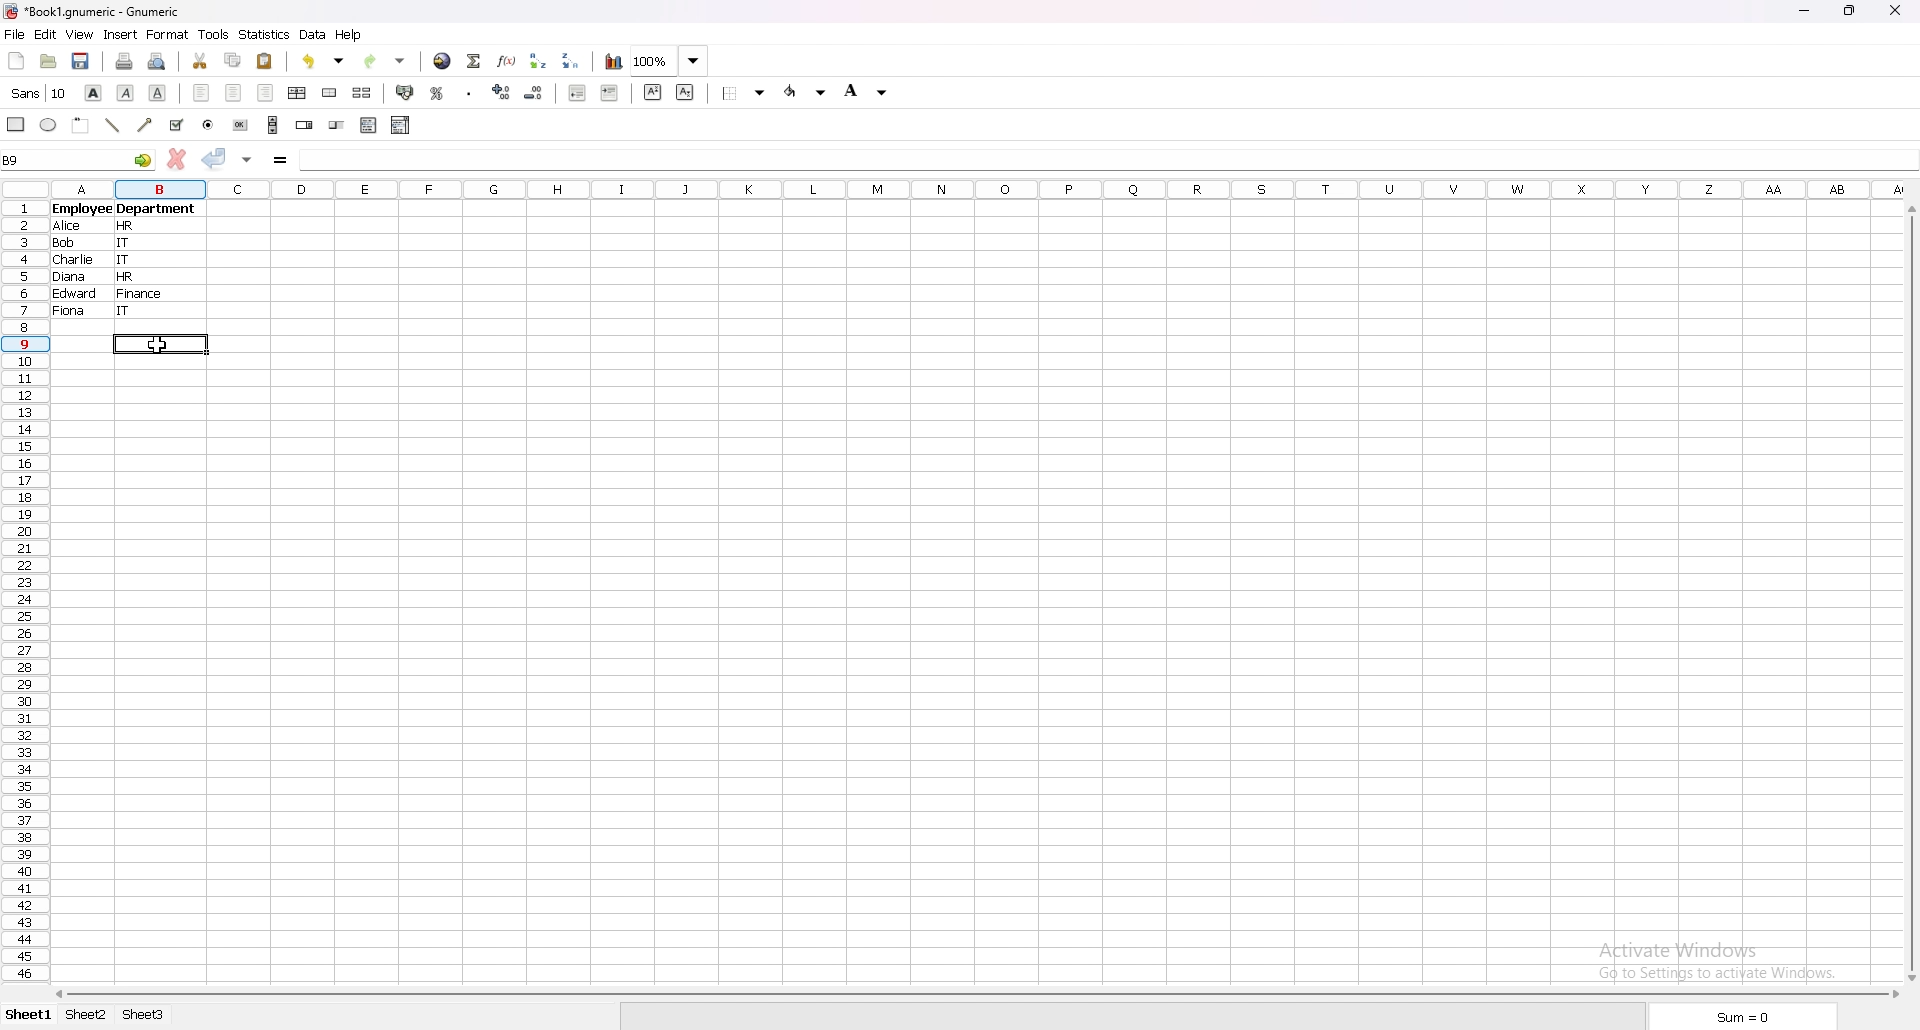 The height and width of the screenshot is (1030, 1920). What do you see at coordinates (986, 190) in the screenshot?
I see `columns` at bounding box center [986, 190].